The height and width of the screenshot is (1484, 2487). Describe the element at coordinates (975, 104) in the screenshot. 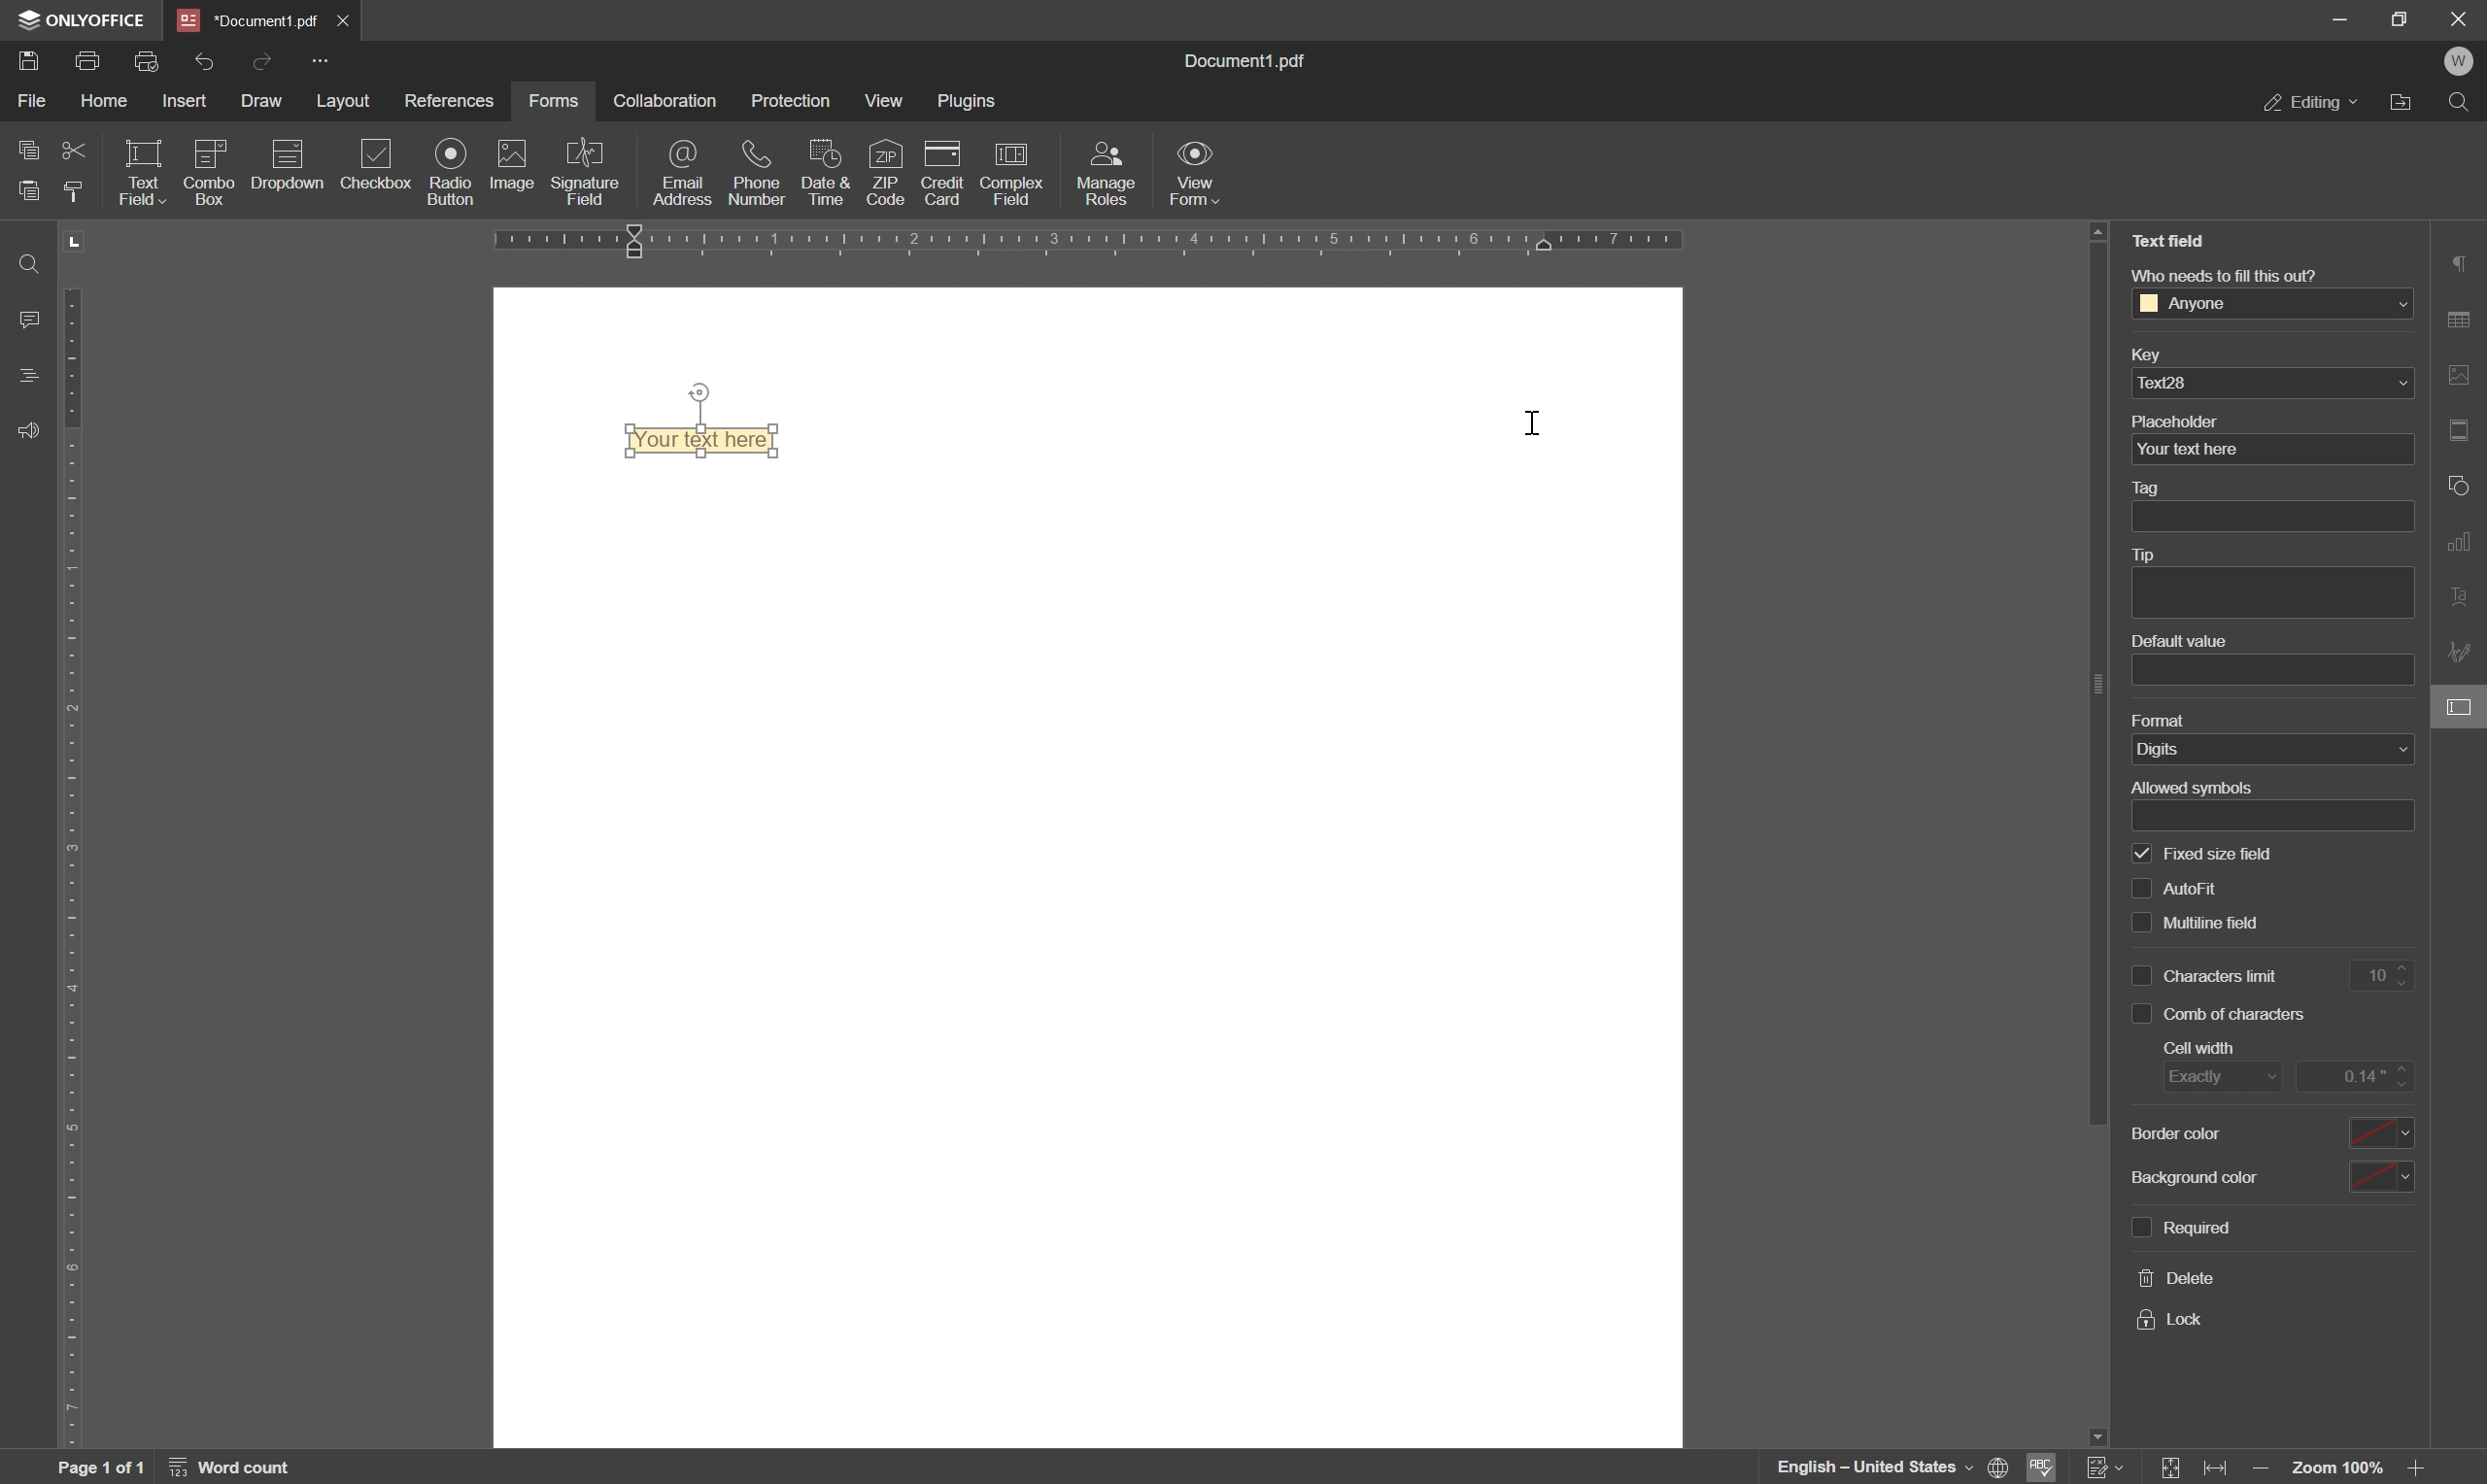

I see `plugins` at that location.